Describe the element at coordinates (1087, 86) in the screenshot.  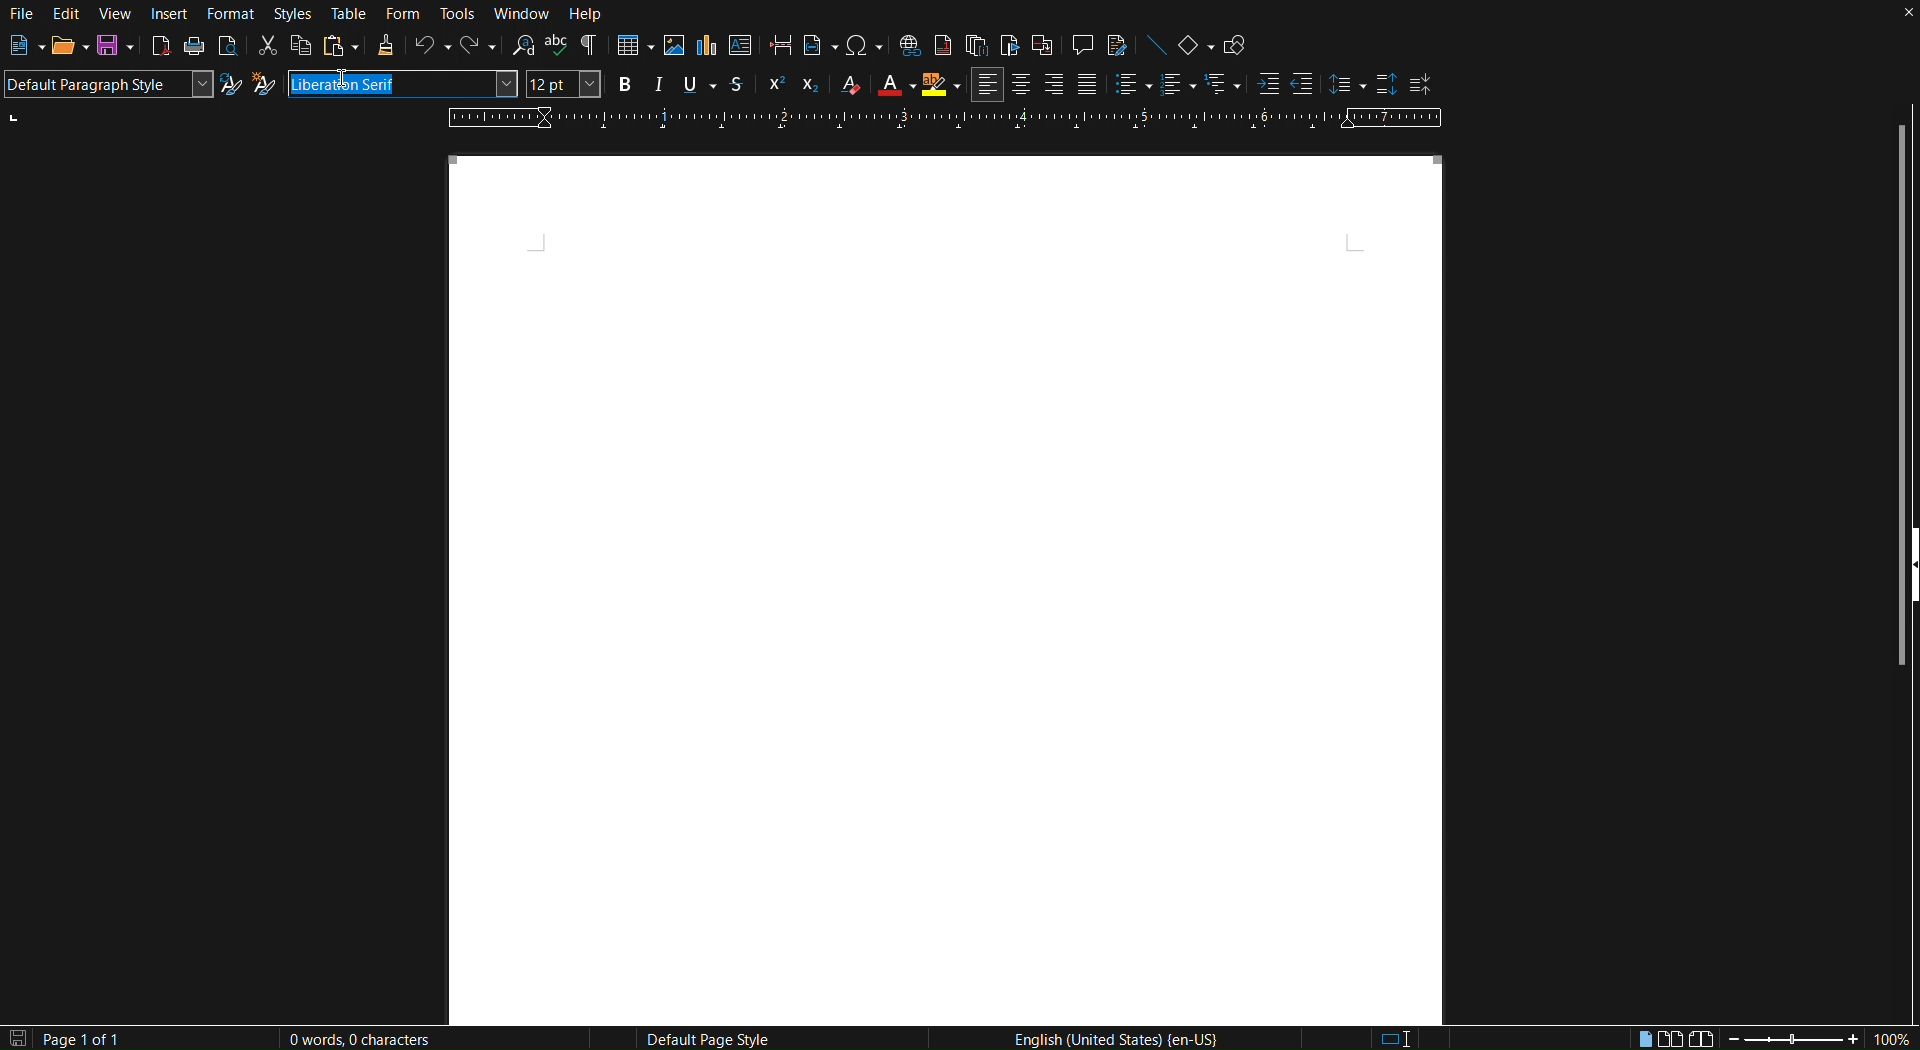
I see `Justify` at that location.